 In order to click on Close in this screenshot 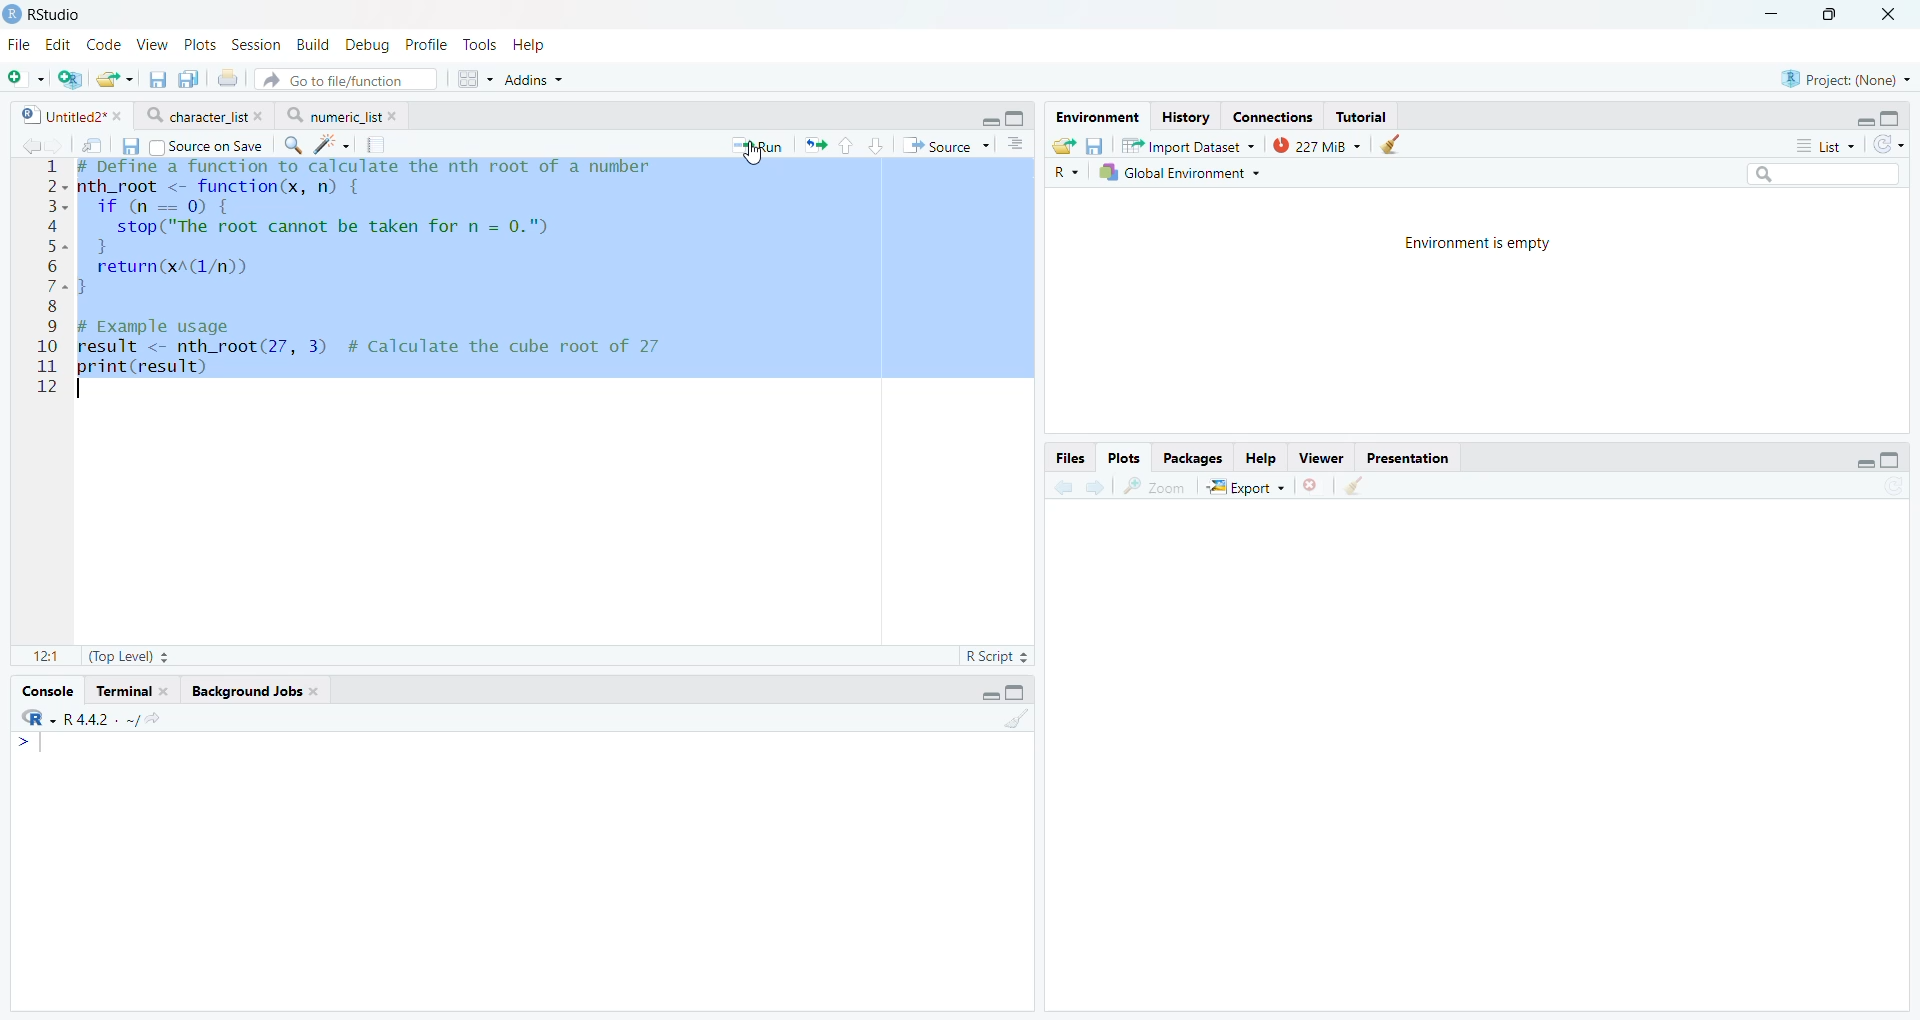, I will do `click(1893, 15)`.